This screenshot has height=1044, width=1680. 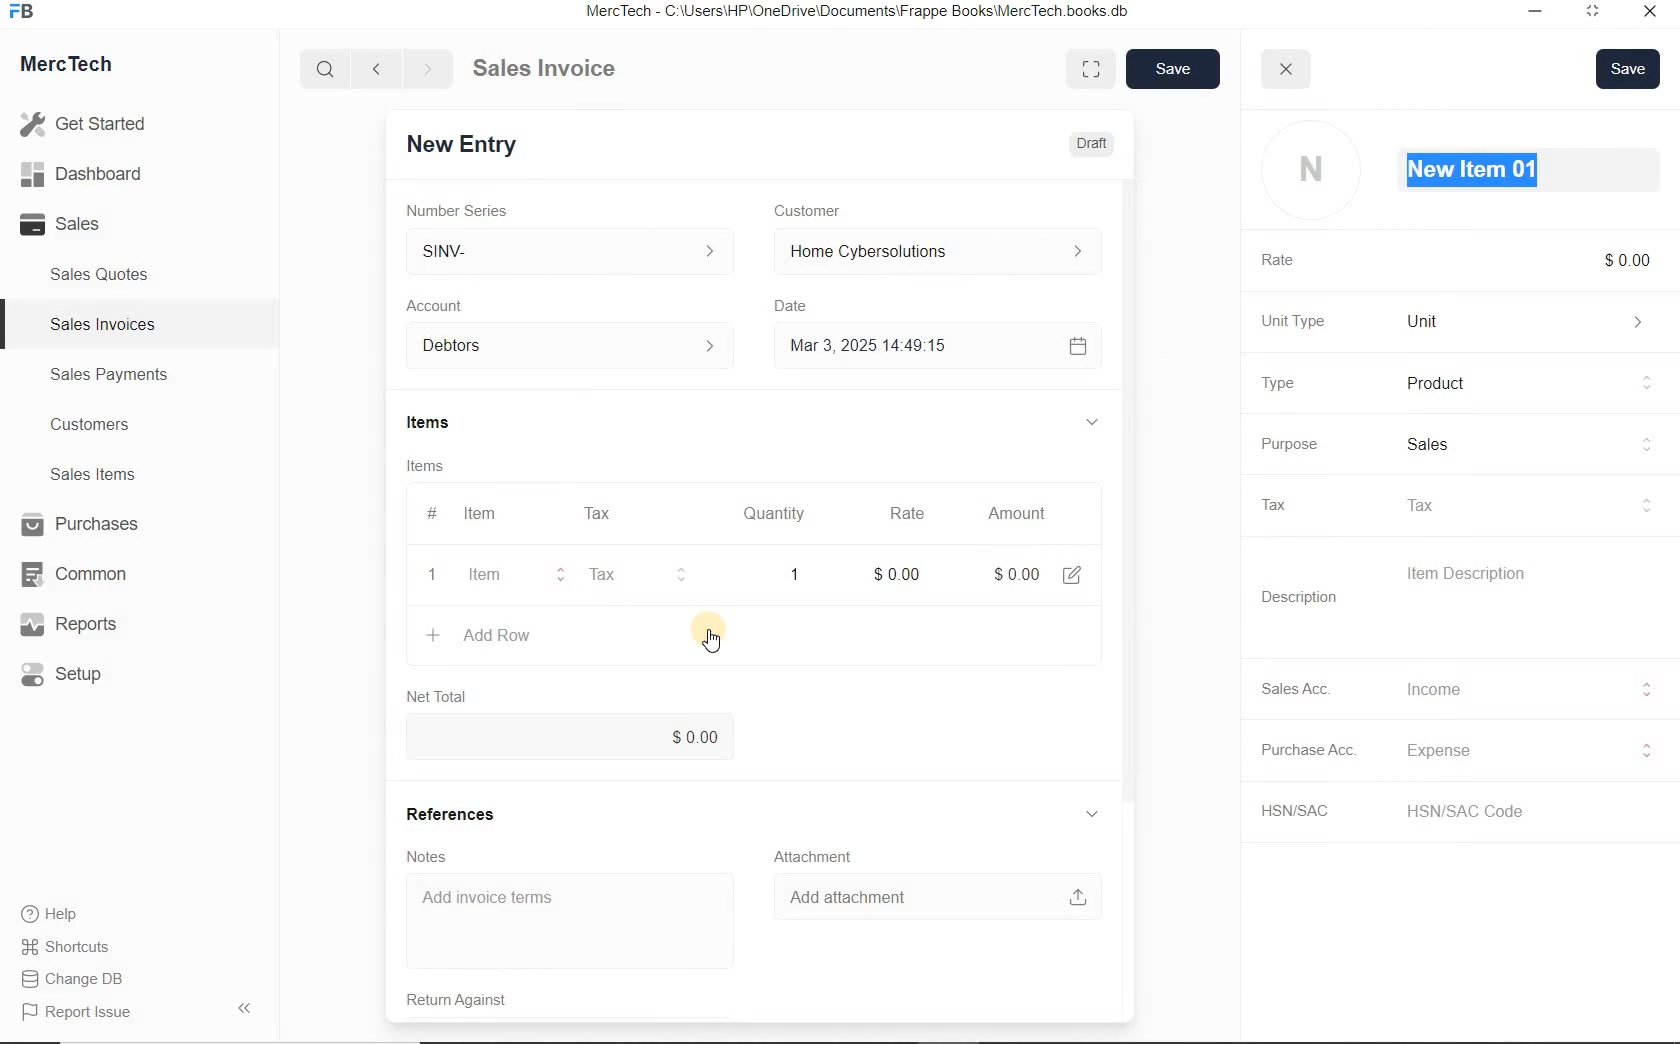 I want to click on New Entry, so click(x=468, y=143).